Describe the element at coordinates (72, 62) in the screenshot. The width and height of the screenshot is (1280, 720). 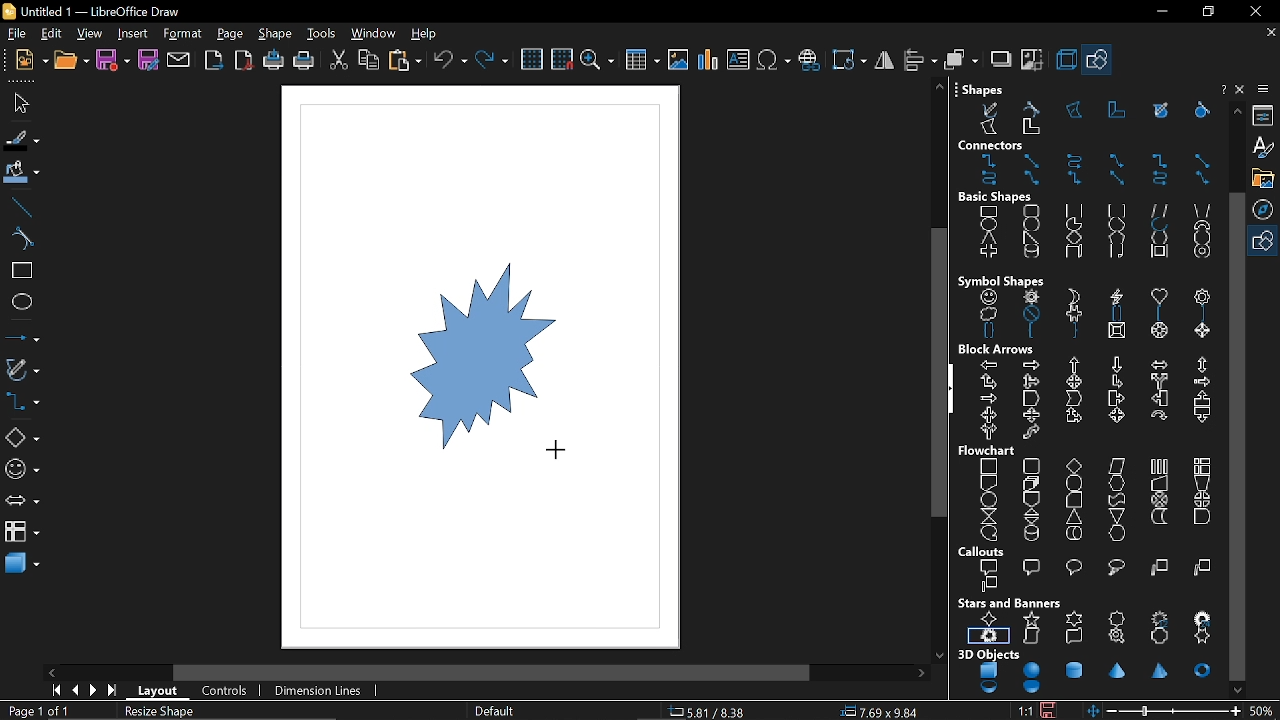
I see `open` at that location.